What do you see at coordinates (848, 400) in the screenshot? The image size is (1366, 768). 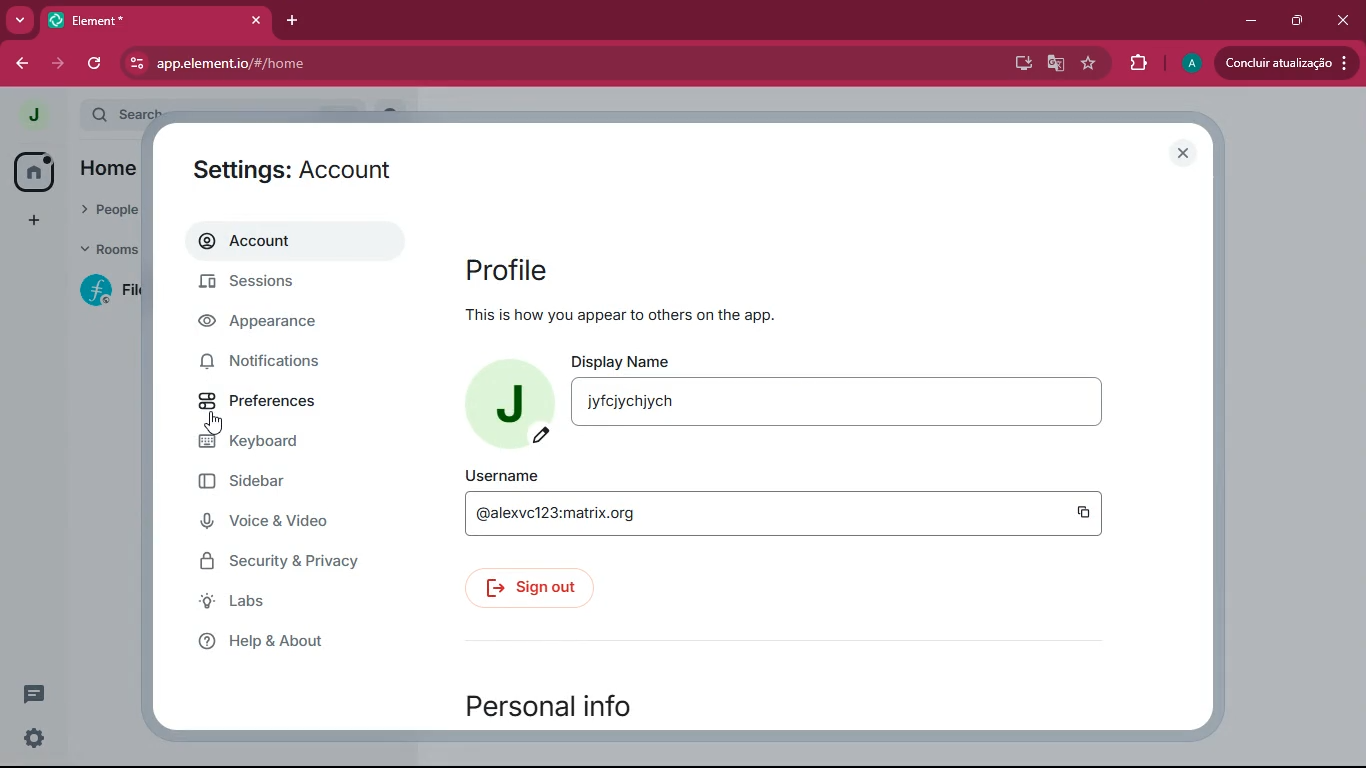 I see `display name jyfcjychjych` at bounding box center [848, 400].